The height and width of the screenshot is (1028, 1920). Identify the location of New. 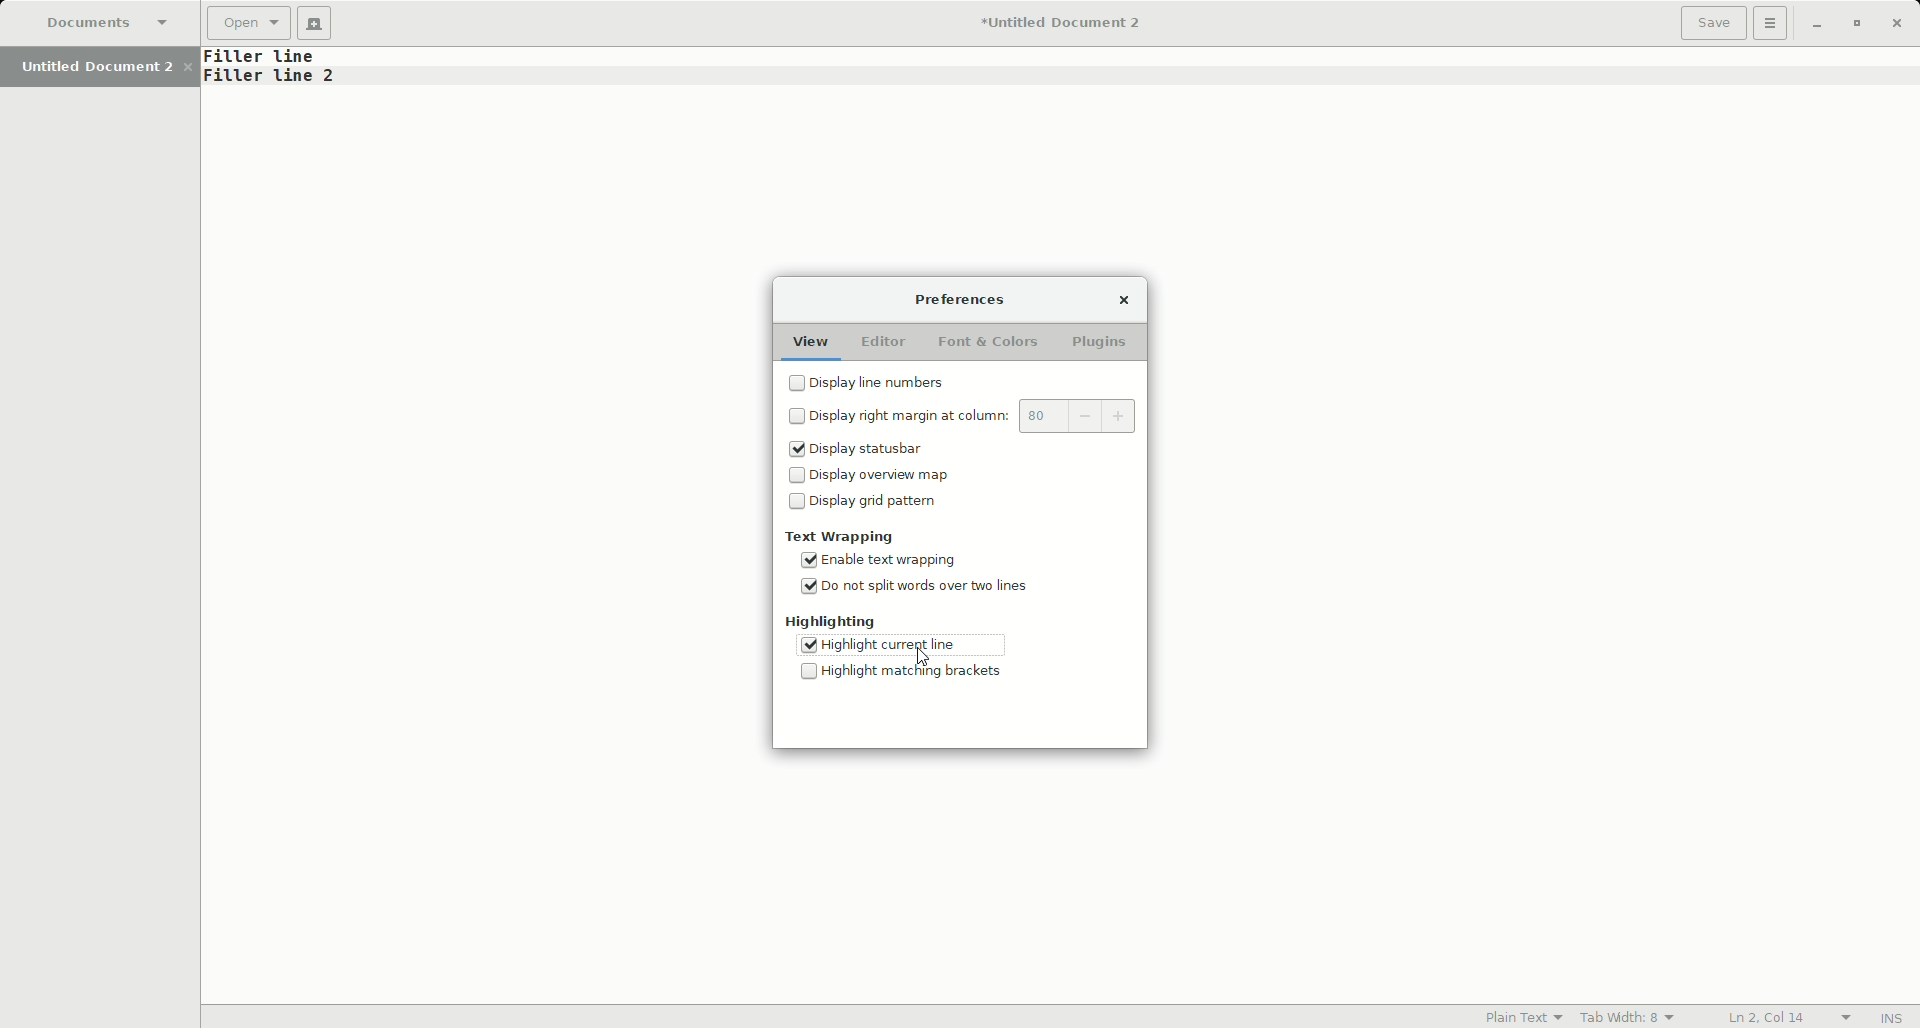
(319, 23).